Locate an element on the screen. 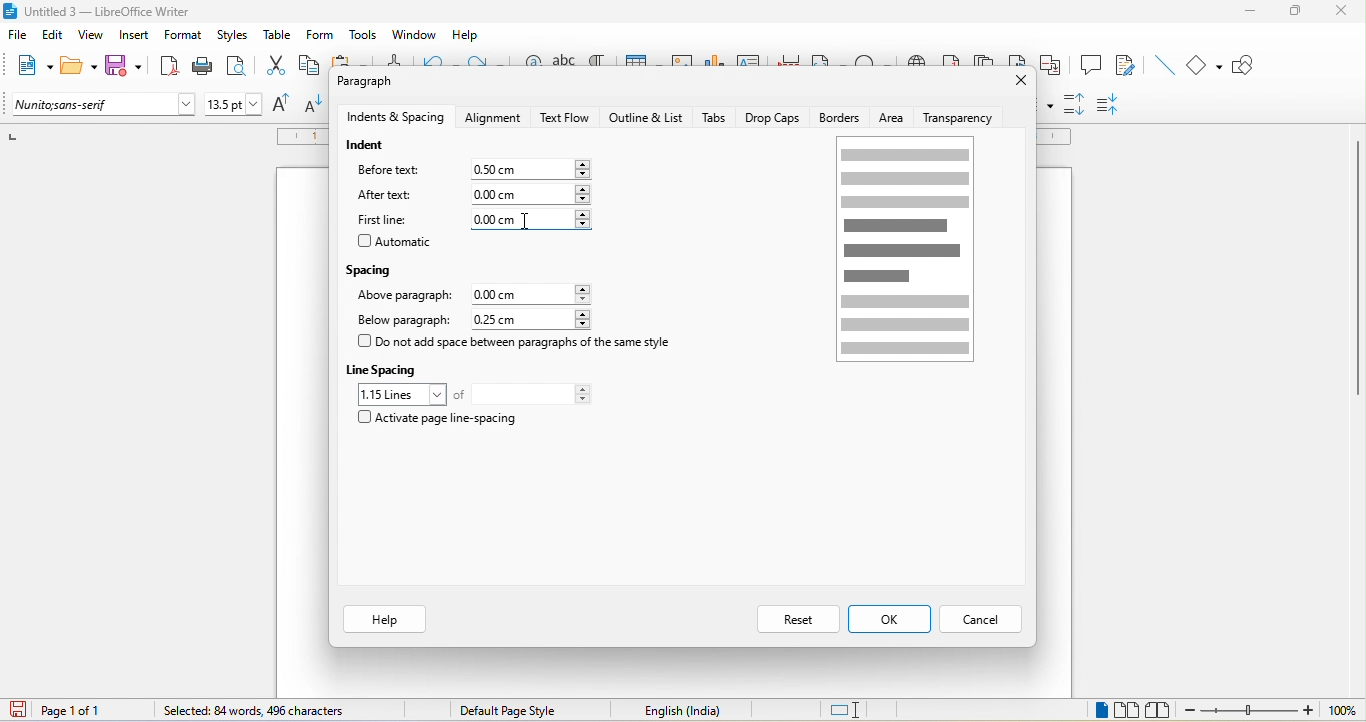 The width and height of the screenshot is (1366, 722). increase size is located at coordinates (278, 103).